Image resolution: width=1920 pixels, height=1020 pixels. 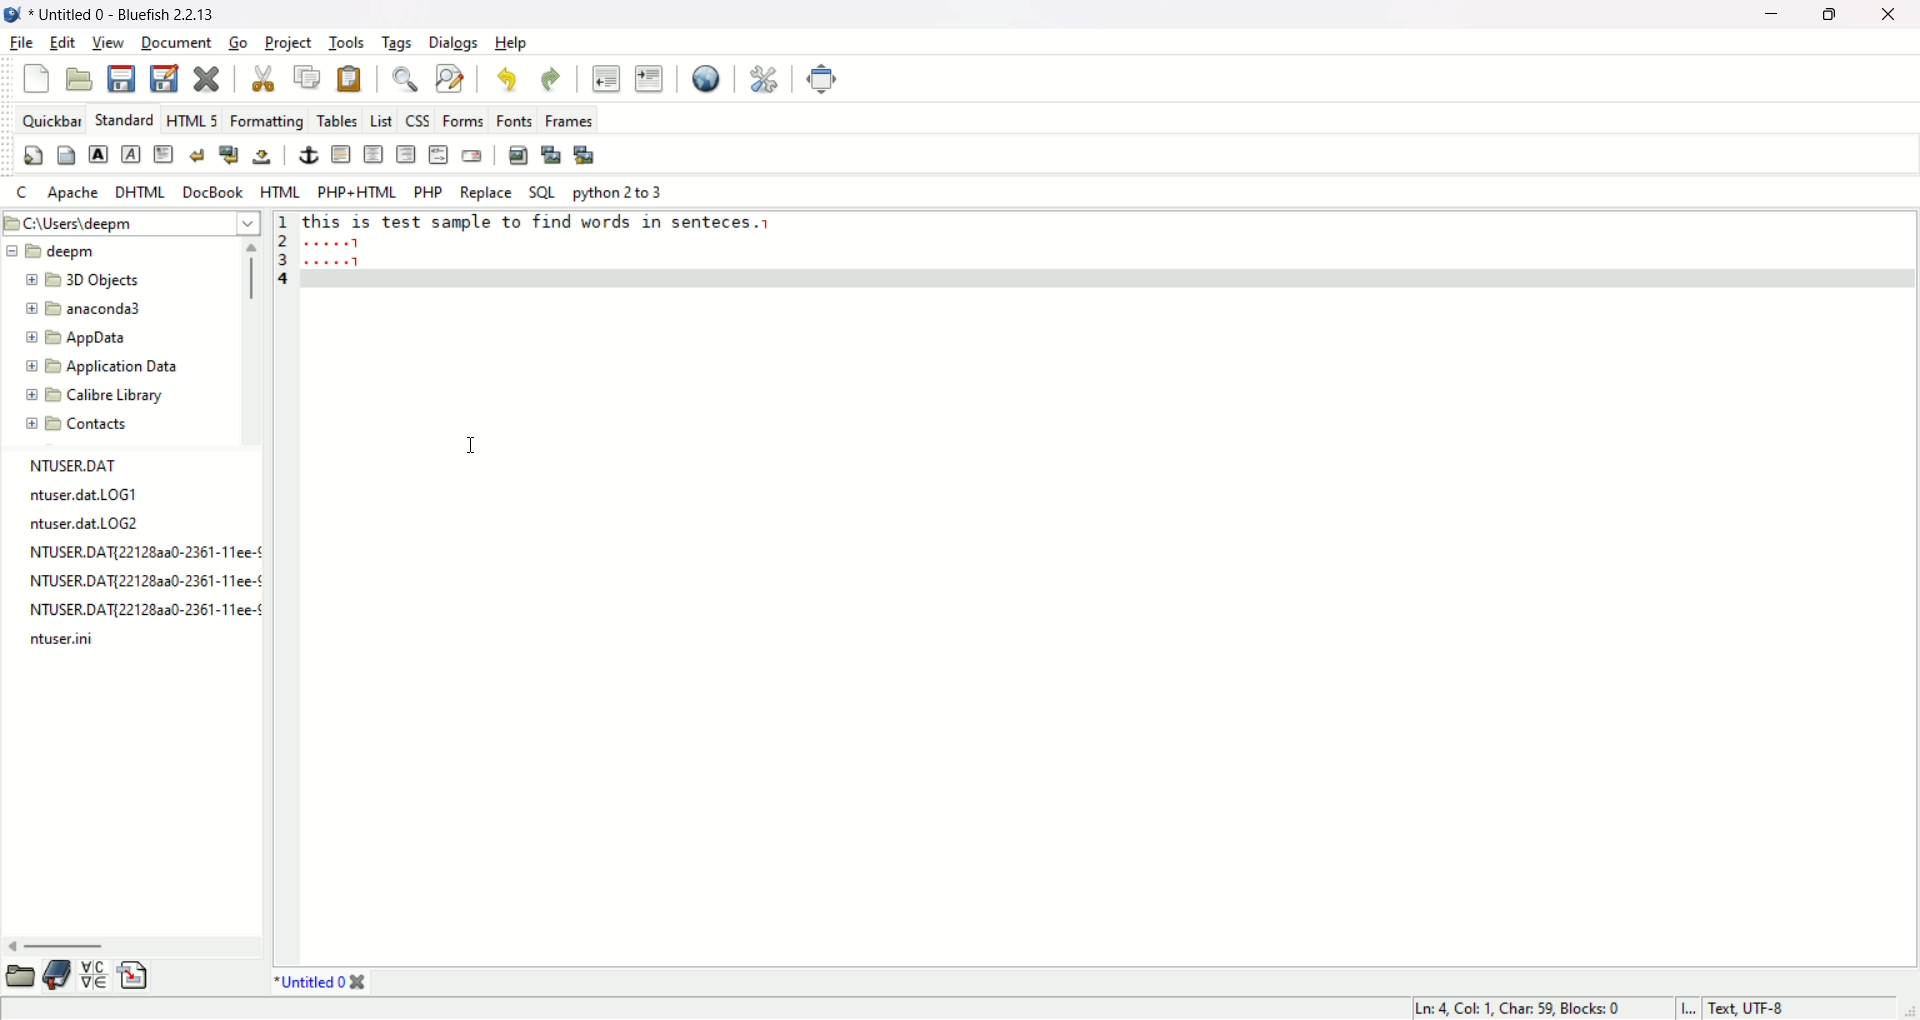 I want to click on ntuser.dat.LOG2, so click(x=140, y=524).